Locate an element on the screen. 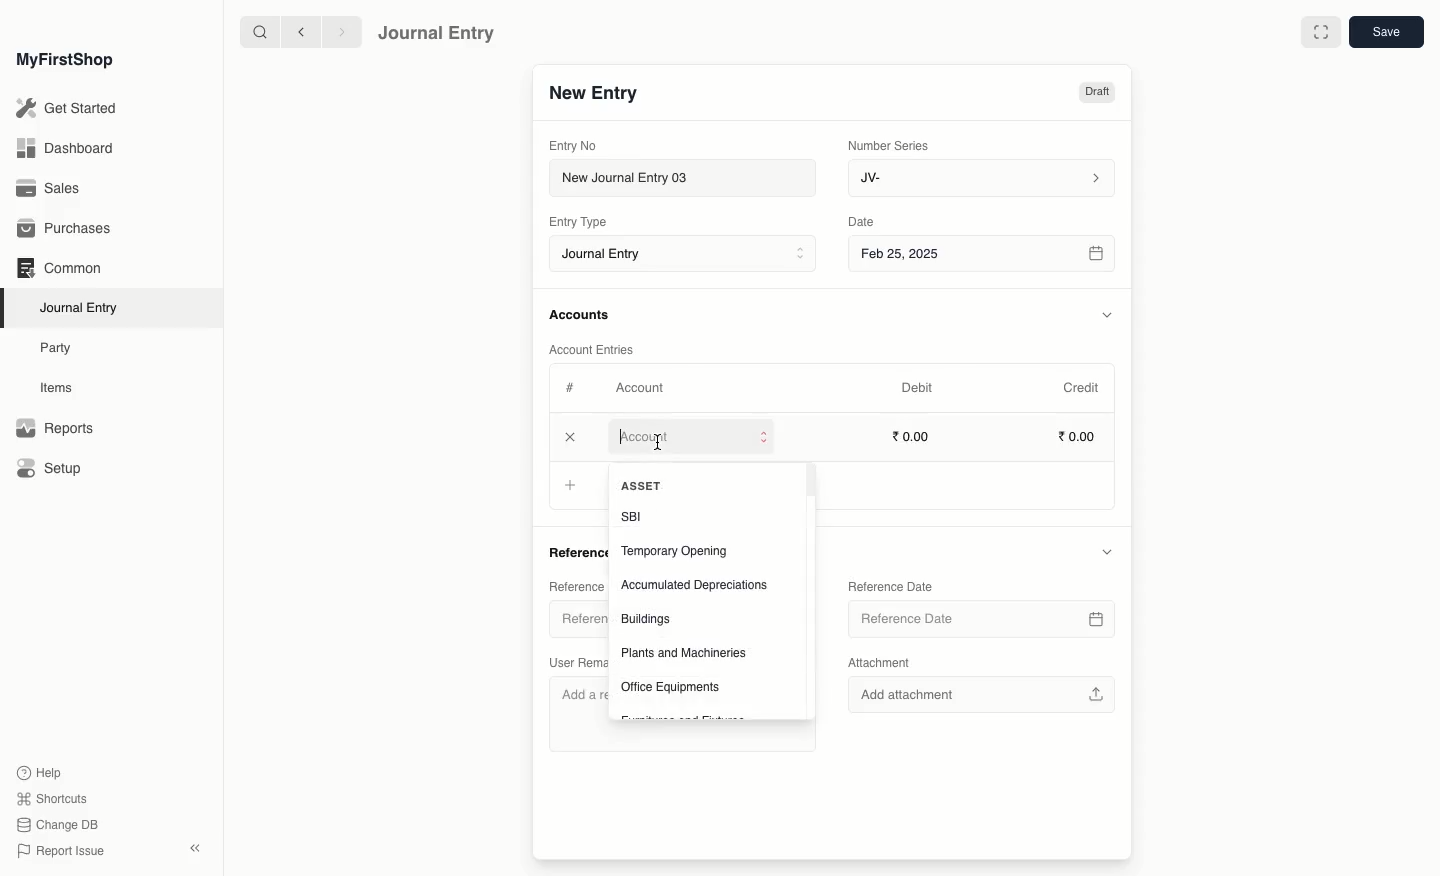  Party is located at coordinates (57, 347).